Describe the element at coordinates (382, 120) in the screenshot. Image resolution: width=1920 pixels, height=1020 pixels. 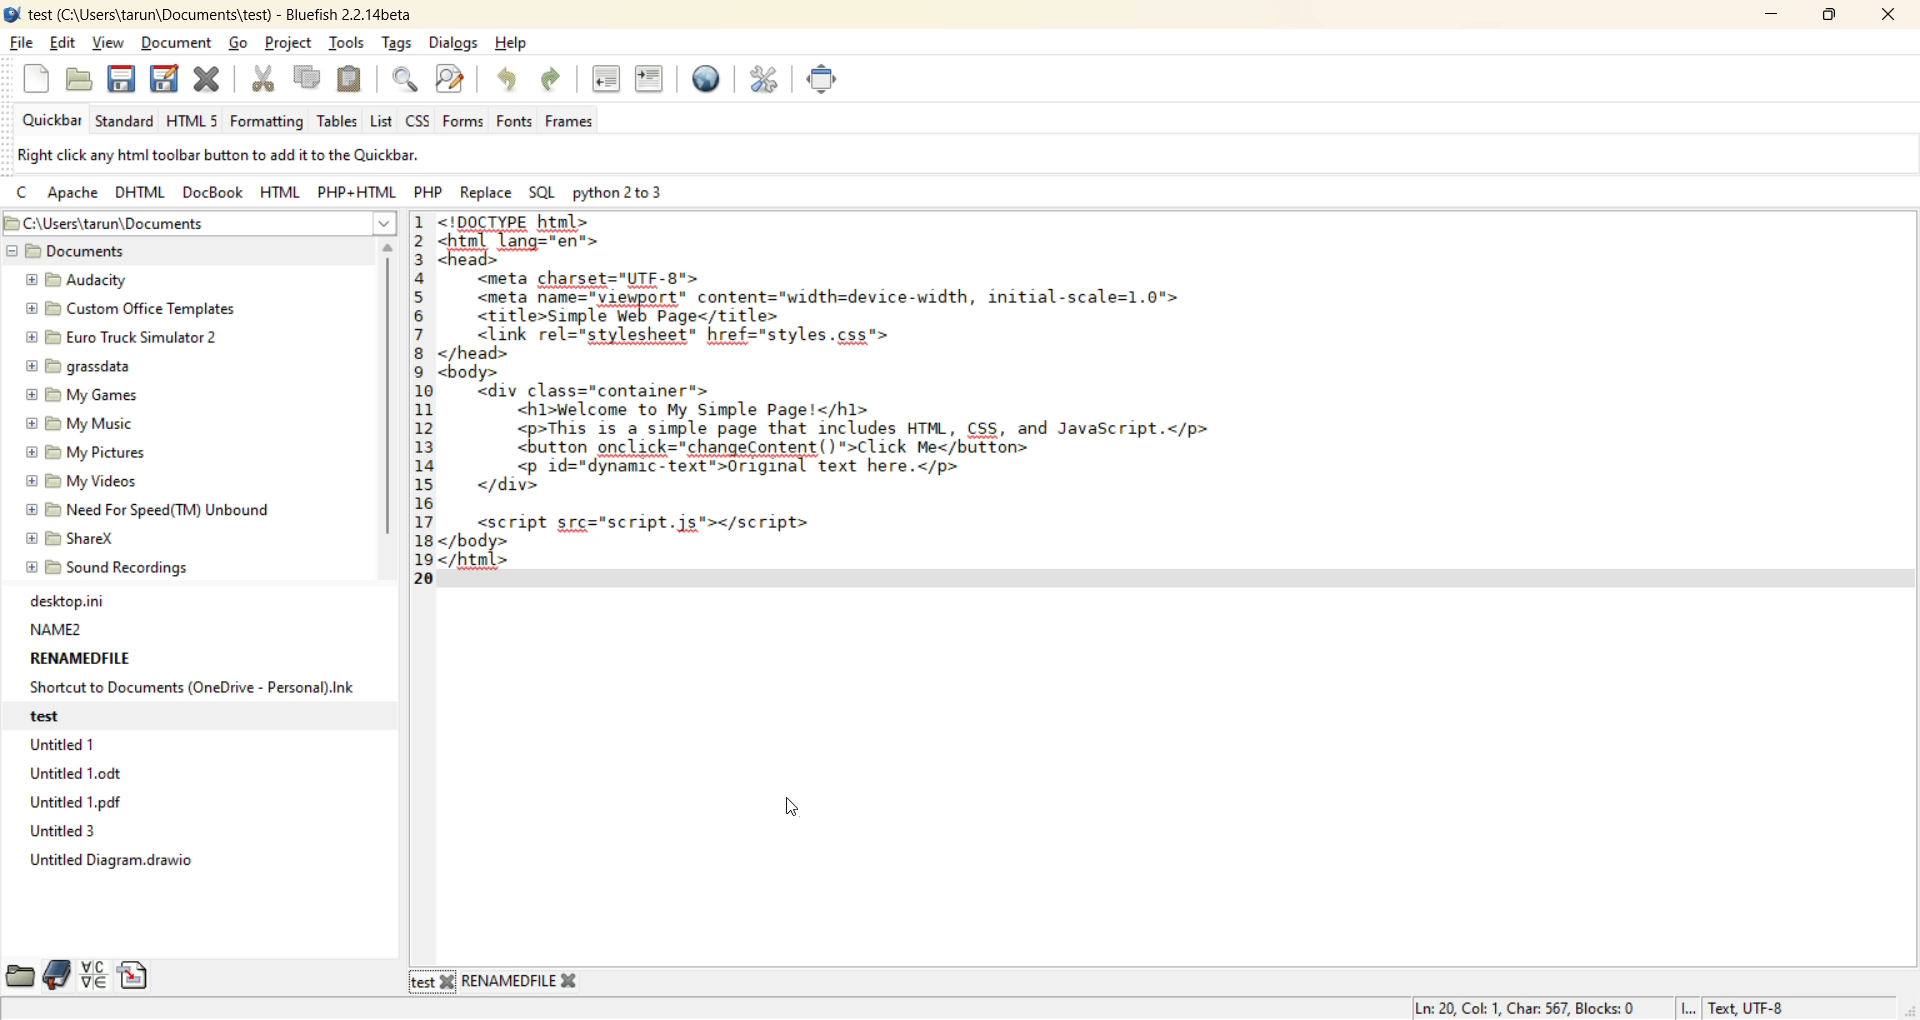
I see `list` at that location.